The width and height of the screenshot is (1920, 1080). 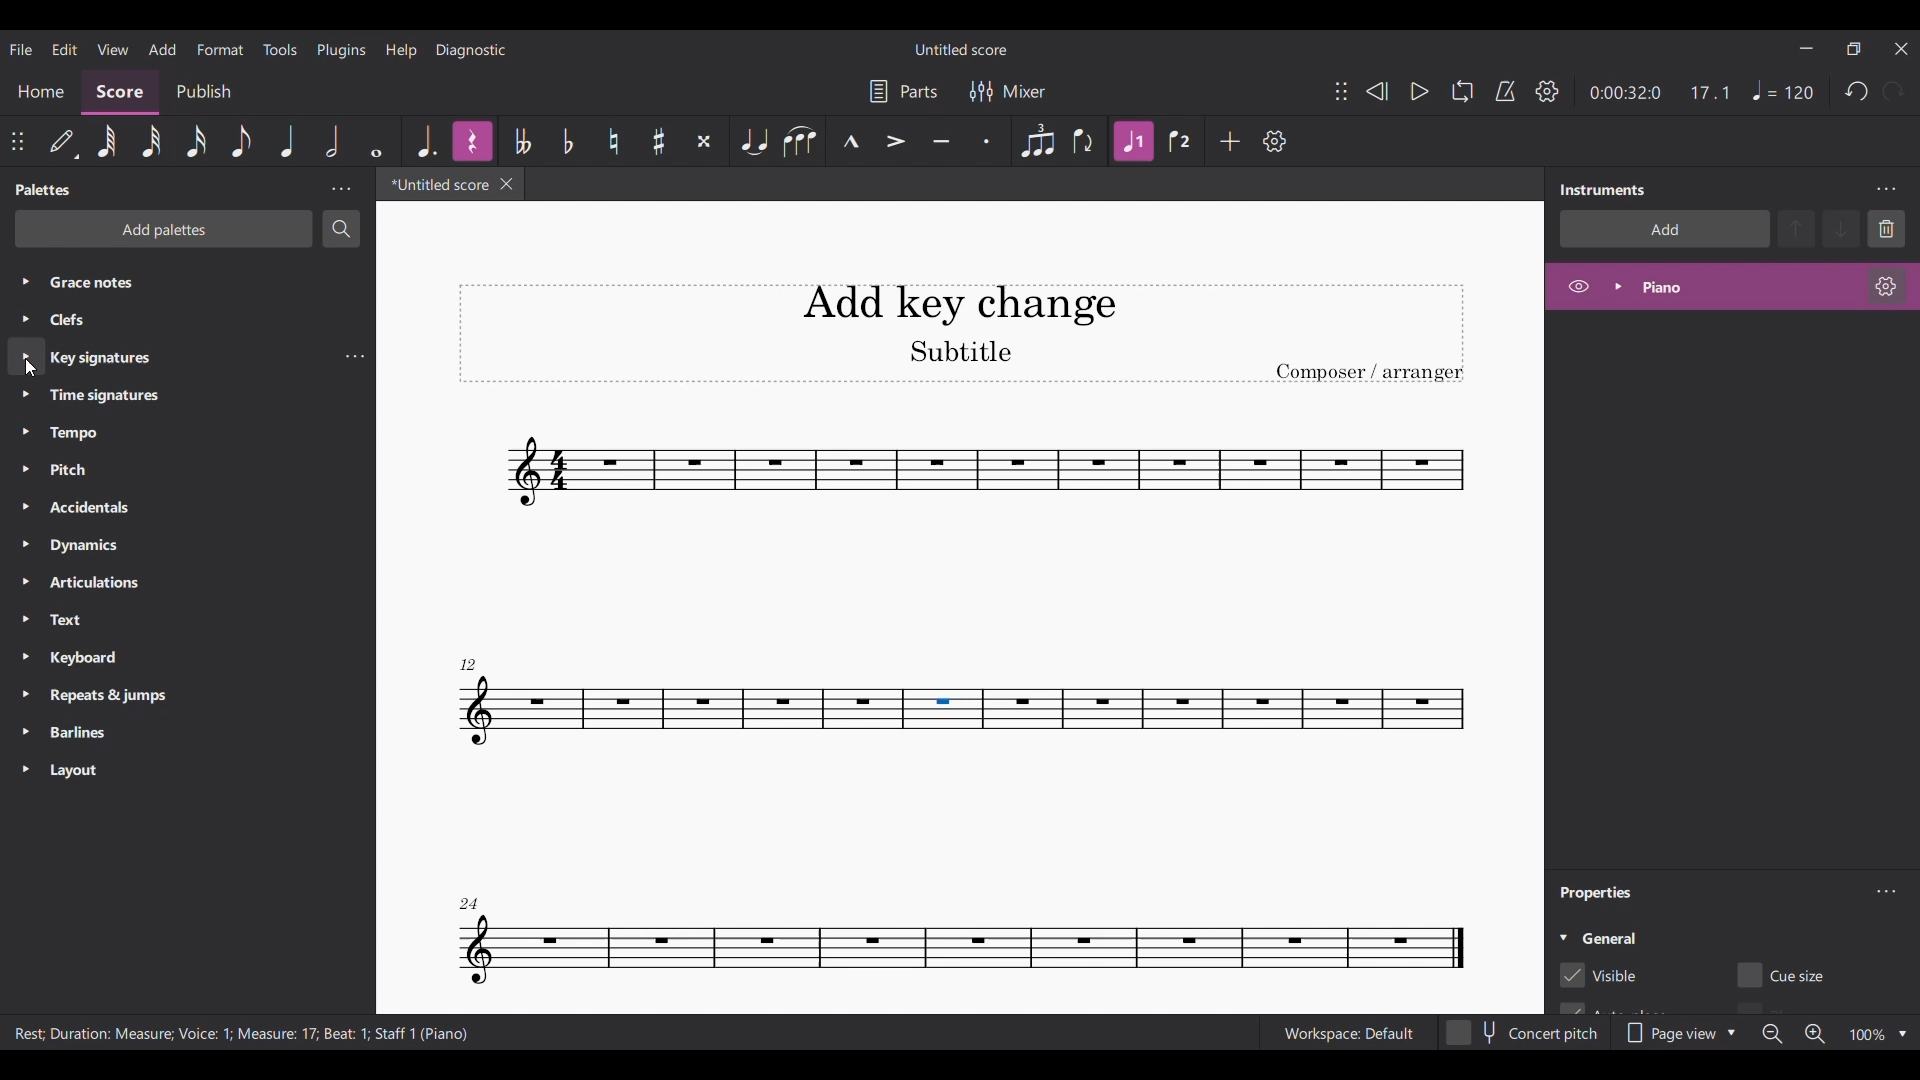 What do you see at coordinates (1505, 90) in the screenshot?
I see `Metronome` at bounding box center [1505, 90].